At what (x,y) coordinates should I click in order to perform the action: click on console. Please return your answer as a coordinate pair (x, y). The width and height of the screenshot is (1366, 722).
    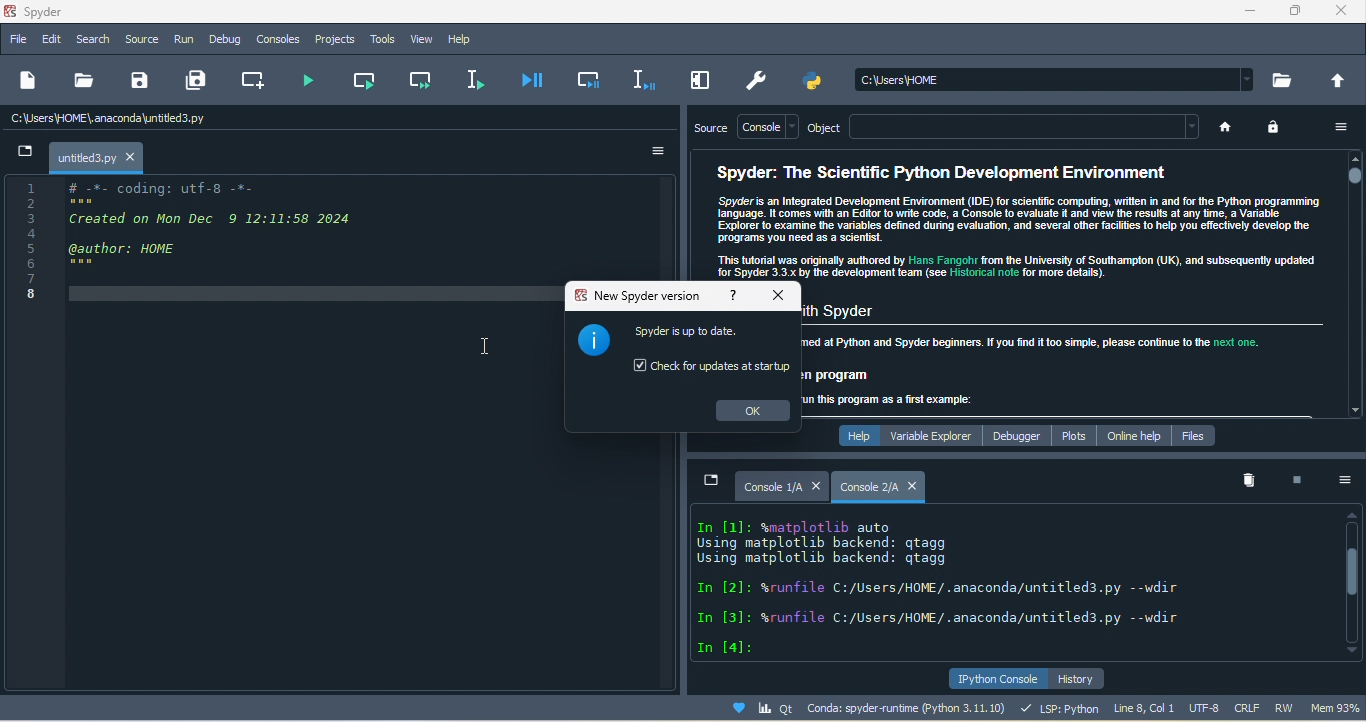
    Looking at the image, I should click on (280, 40).